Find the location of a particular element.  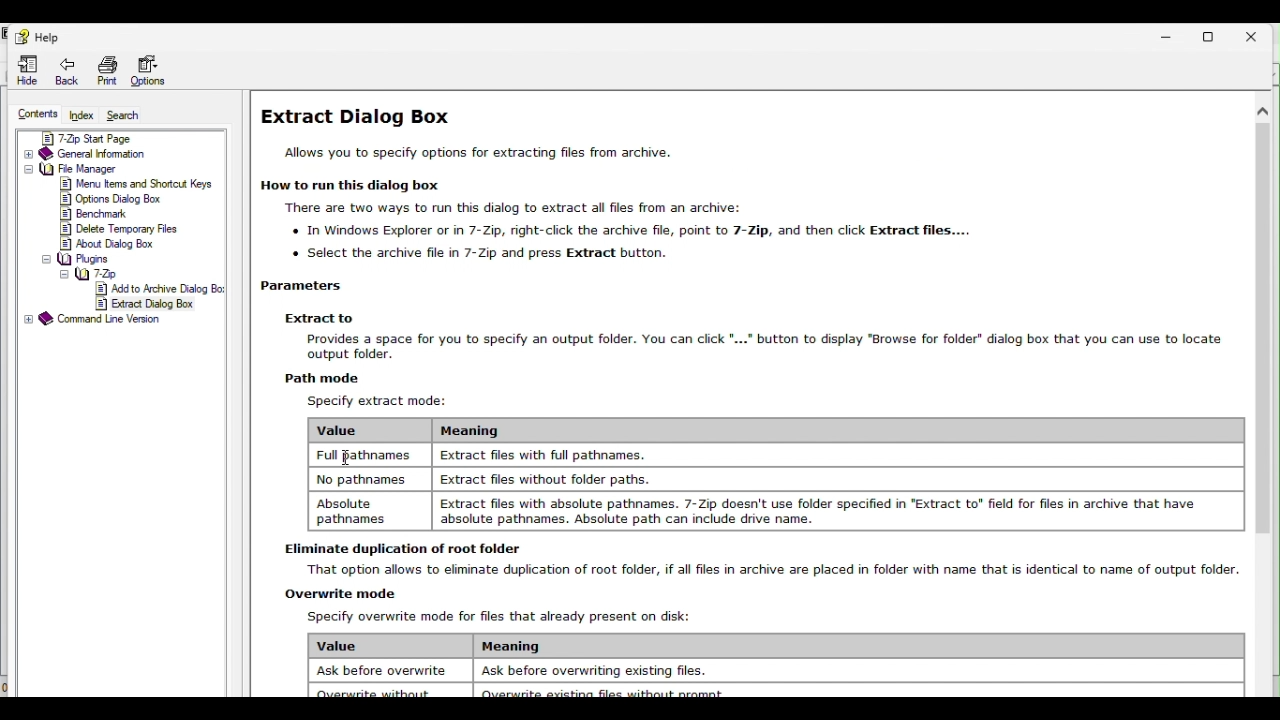

options is located at coordinates (112, 199).